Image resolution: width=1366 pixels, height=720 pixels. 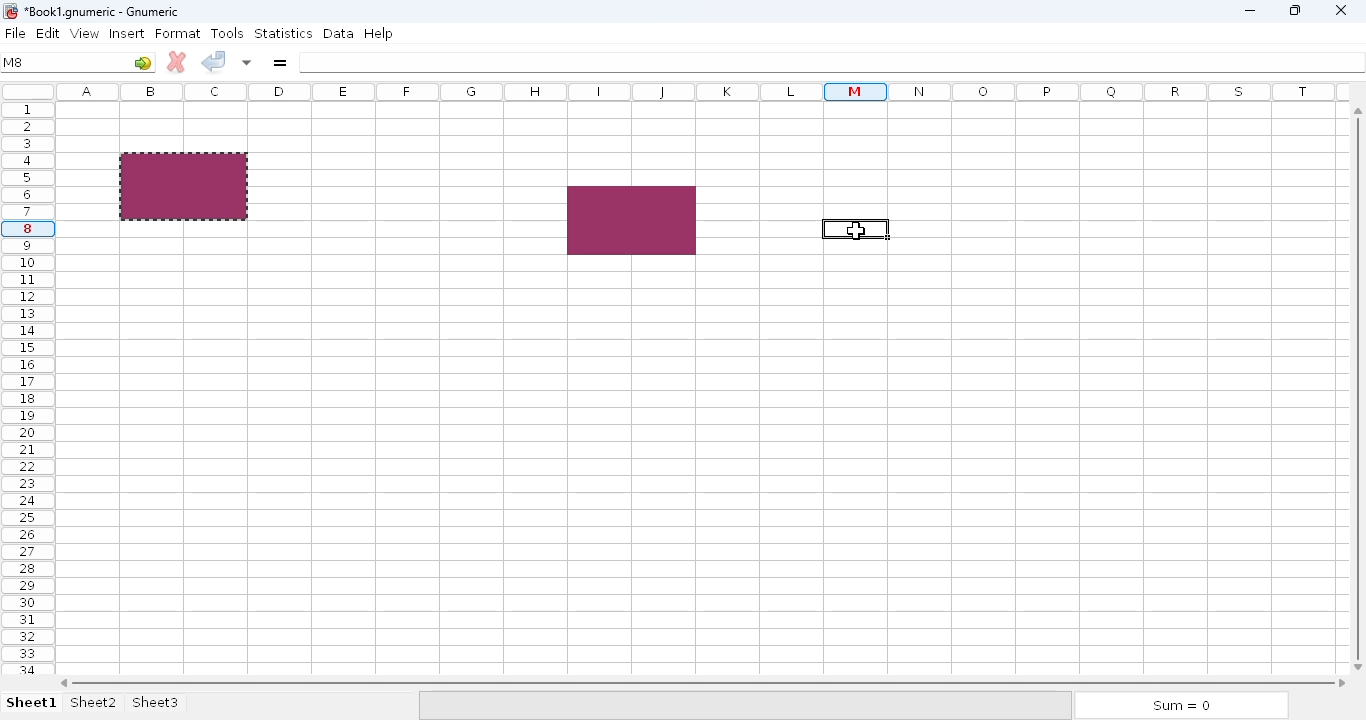 What do you see at coordinates (10, 12) in the screenshot?
I see `logo` at bounding box center [10, 12].